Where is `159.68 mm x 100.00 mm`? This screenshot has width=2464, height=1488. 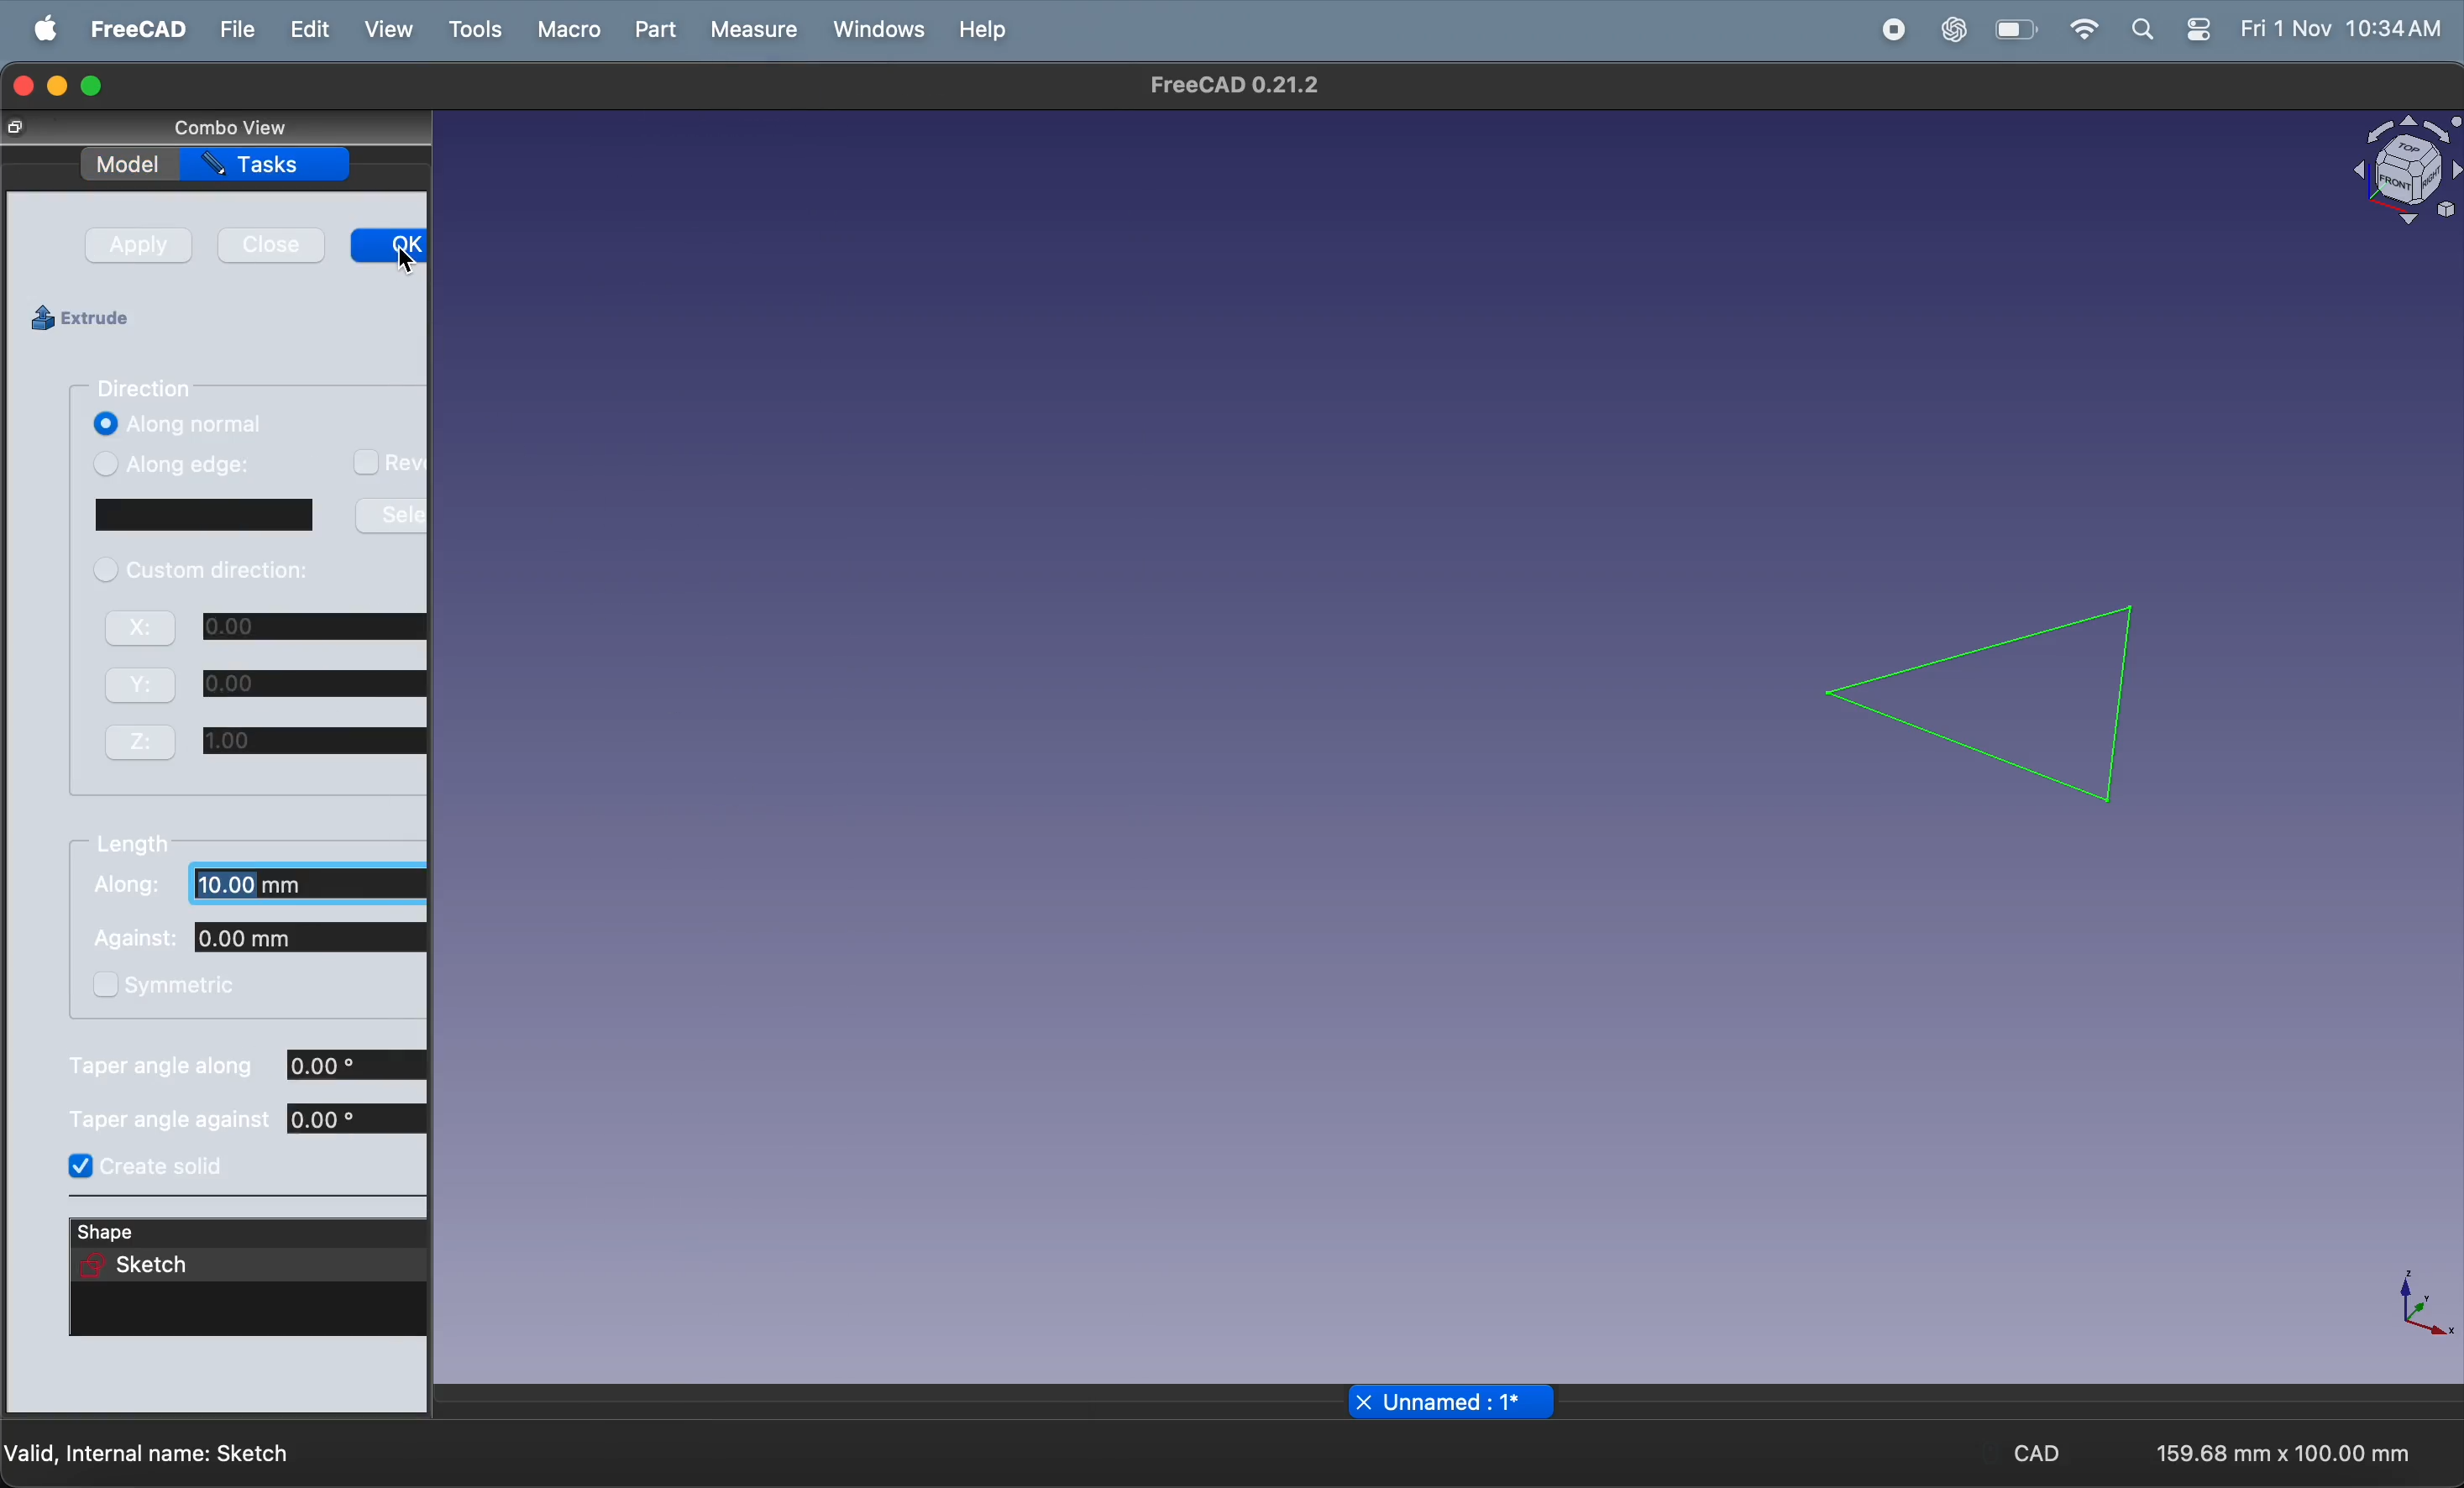
159.68 mm x 100.00 mm is located at coordinates (2281, 1455).